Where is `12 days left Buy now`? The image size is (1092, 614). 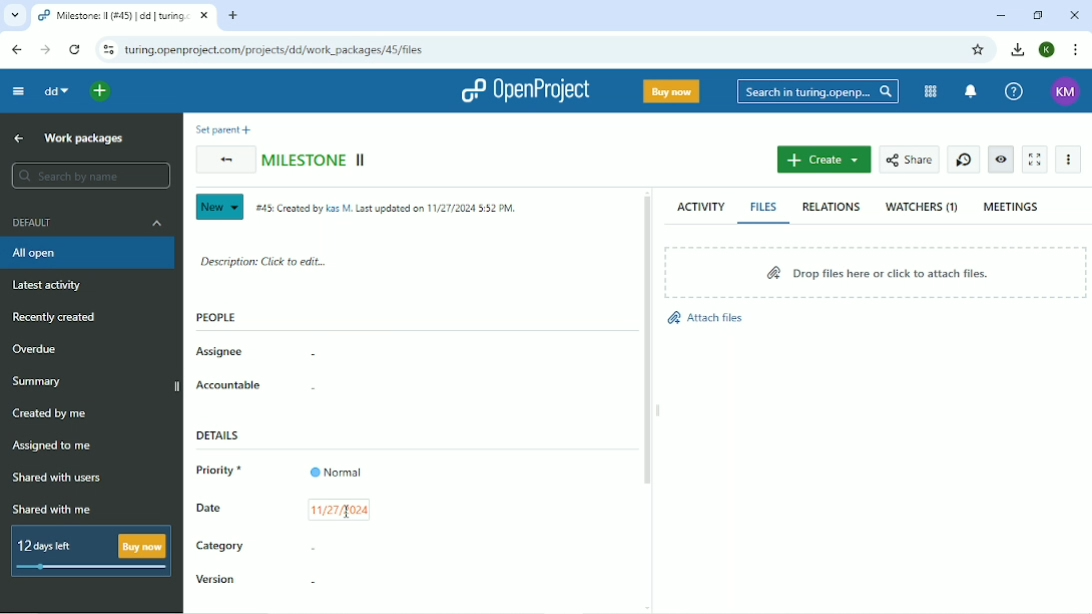
12 days left Buy now is located at coordinates (94, 548).